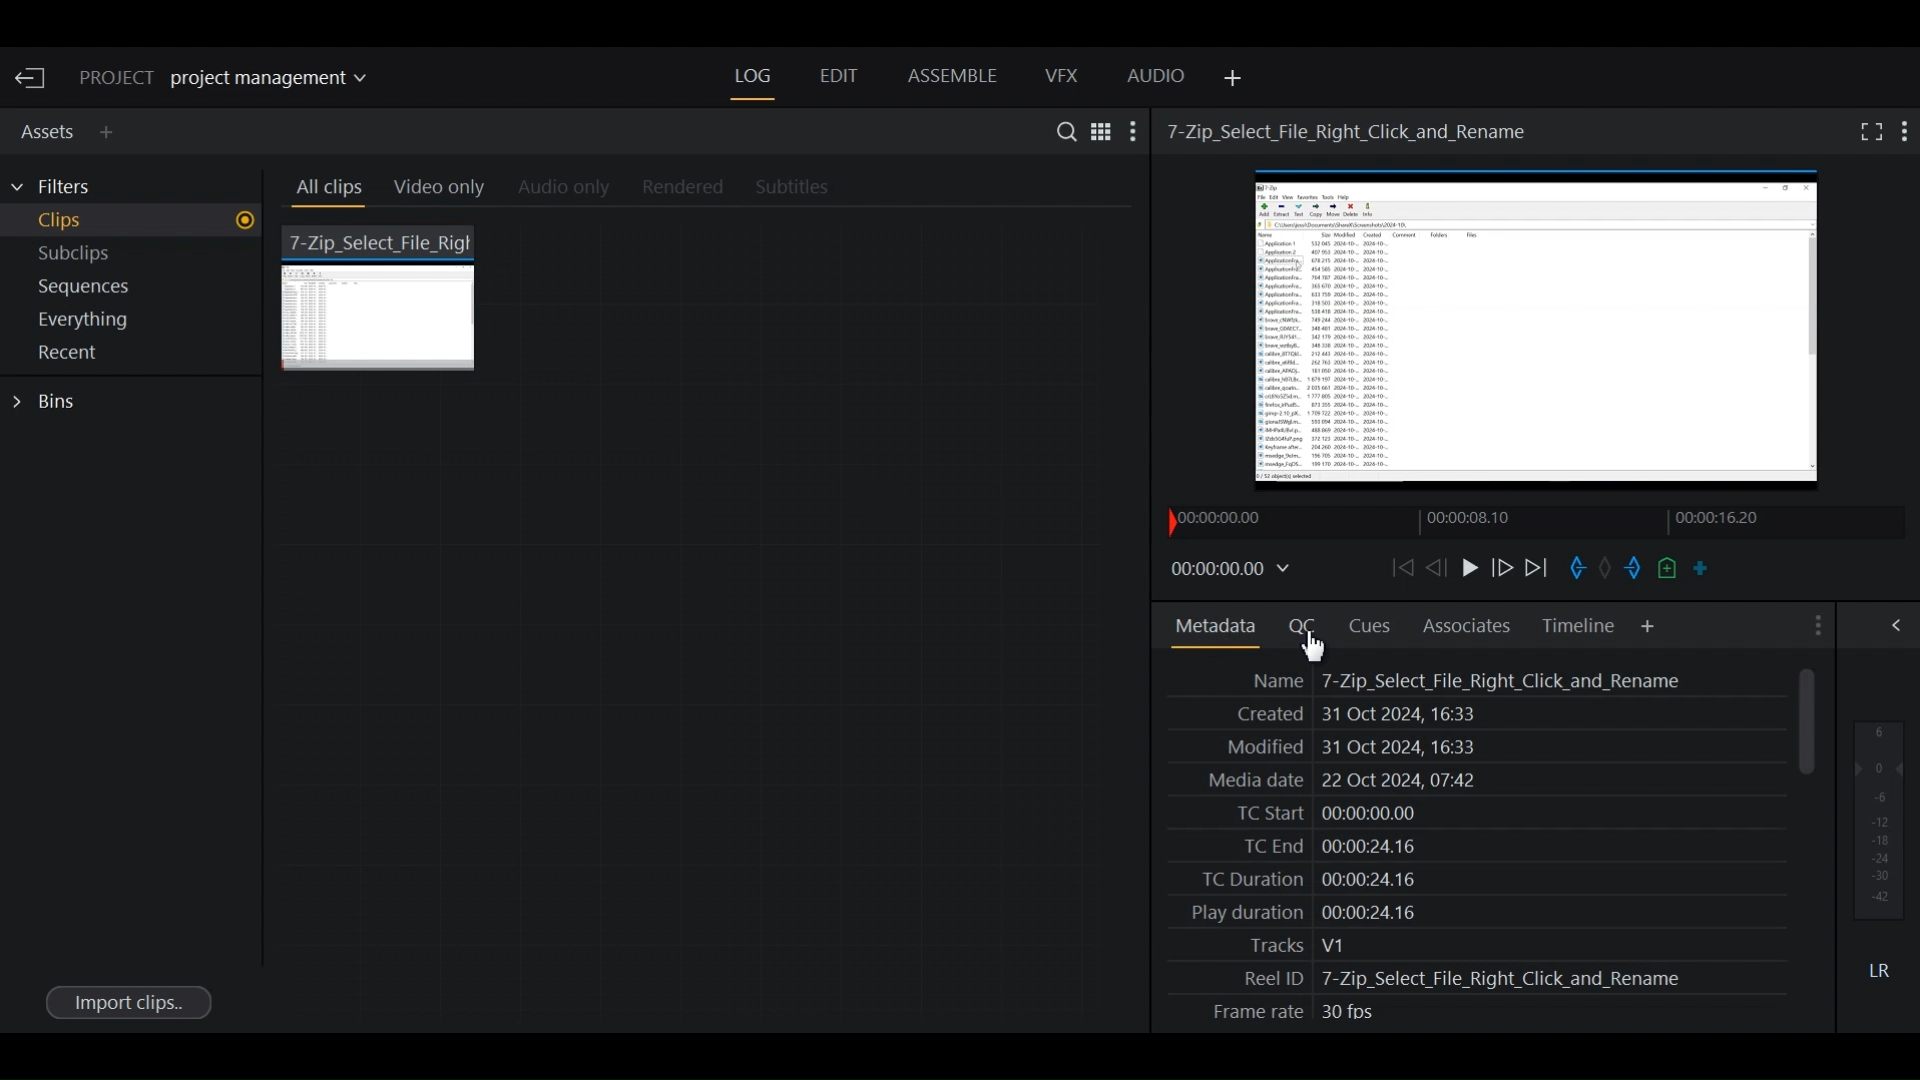  What do you see at coordinates (1448, 775) in the screenshot?
I see `Media date ` at bounding box center [1448, 775].